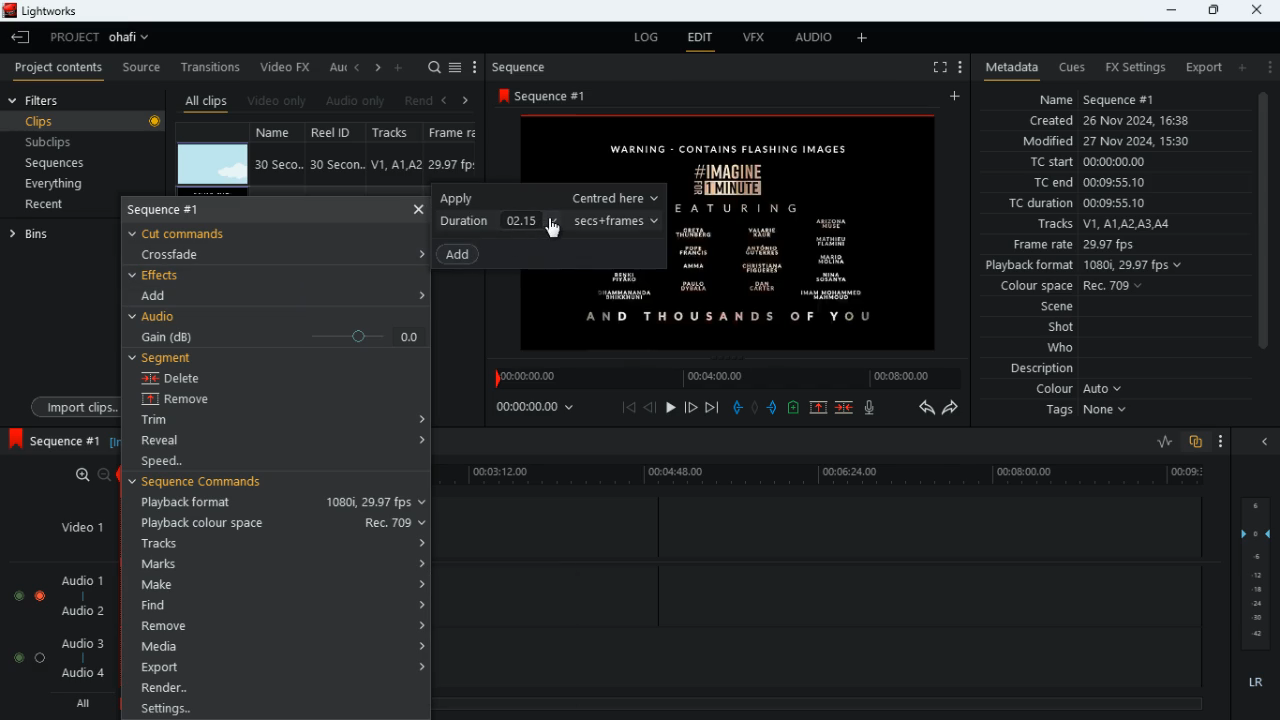 The width and height of the screenshot is (1280, 720). I want to click on toggle, so click(41, 657).